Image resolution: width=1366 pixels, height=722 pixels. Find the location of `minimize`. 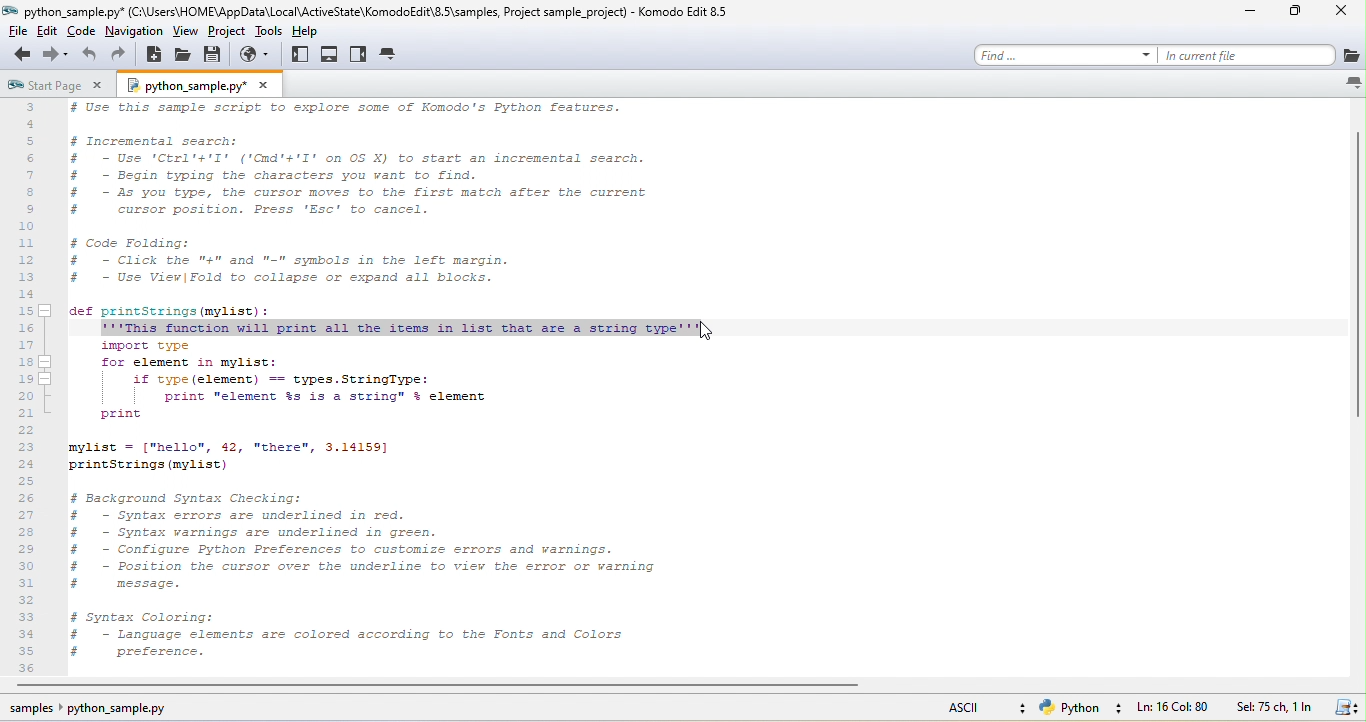

minimize is located at coordinates (1255, 12).